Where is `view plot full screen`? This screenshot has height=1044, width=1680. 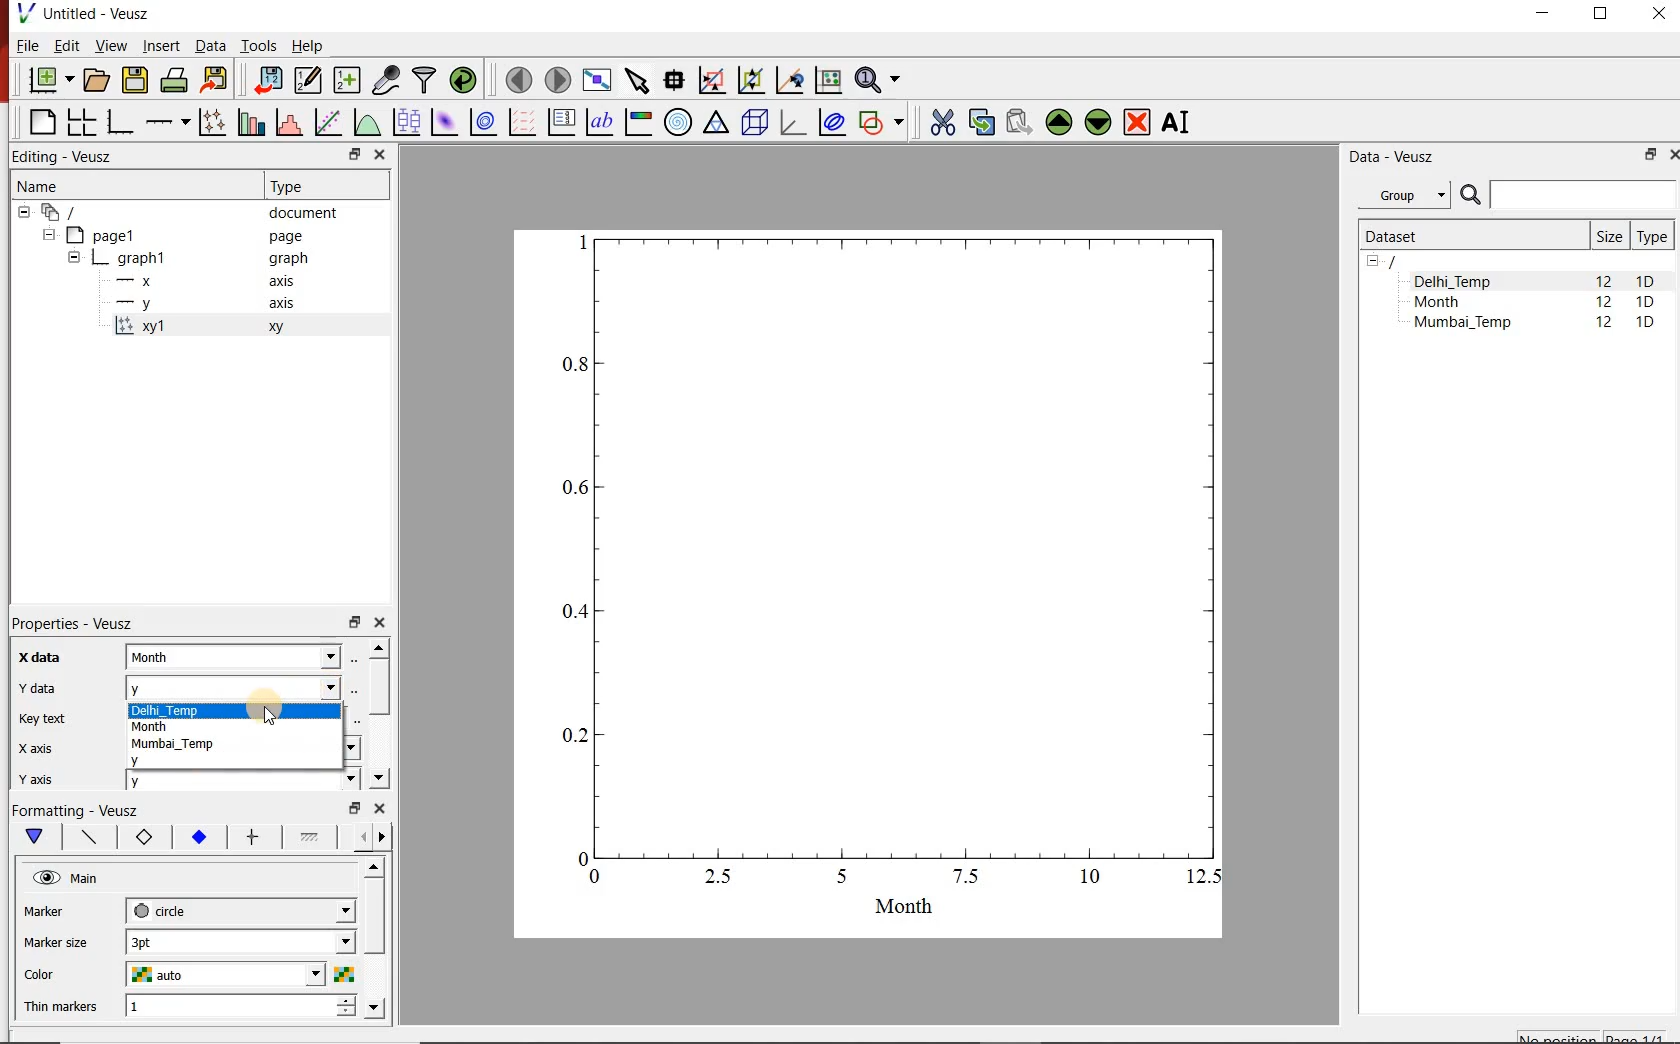 view plot full screen is located at coordinates (597, 81).